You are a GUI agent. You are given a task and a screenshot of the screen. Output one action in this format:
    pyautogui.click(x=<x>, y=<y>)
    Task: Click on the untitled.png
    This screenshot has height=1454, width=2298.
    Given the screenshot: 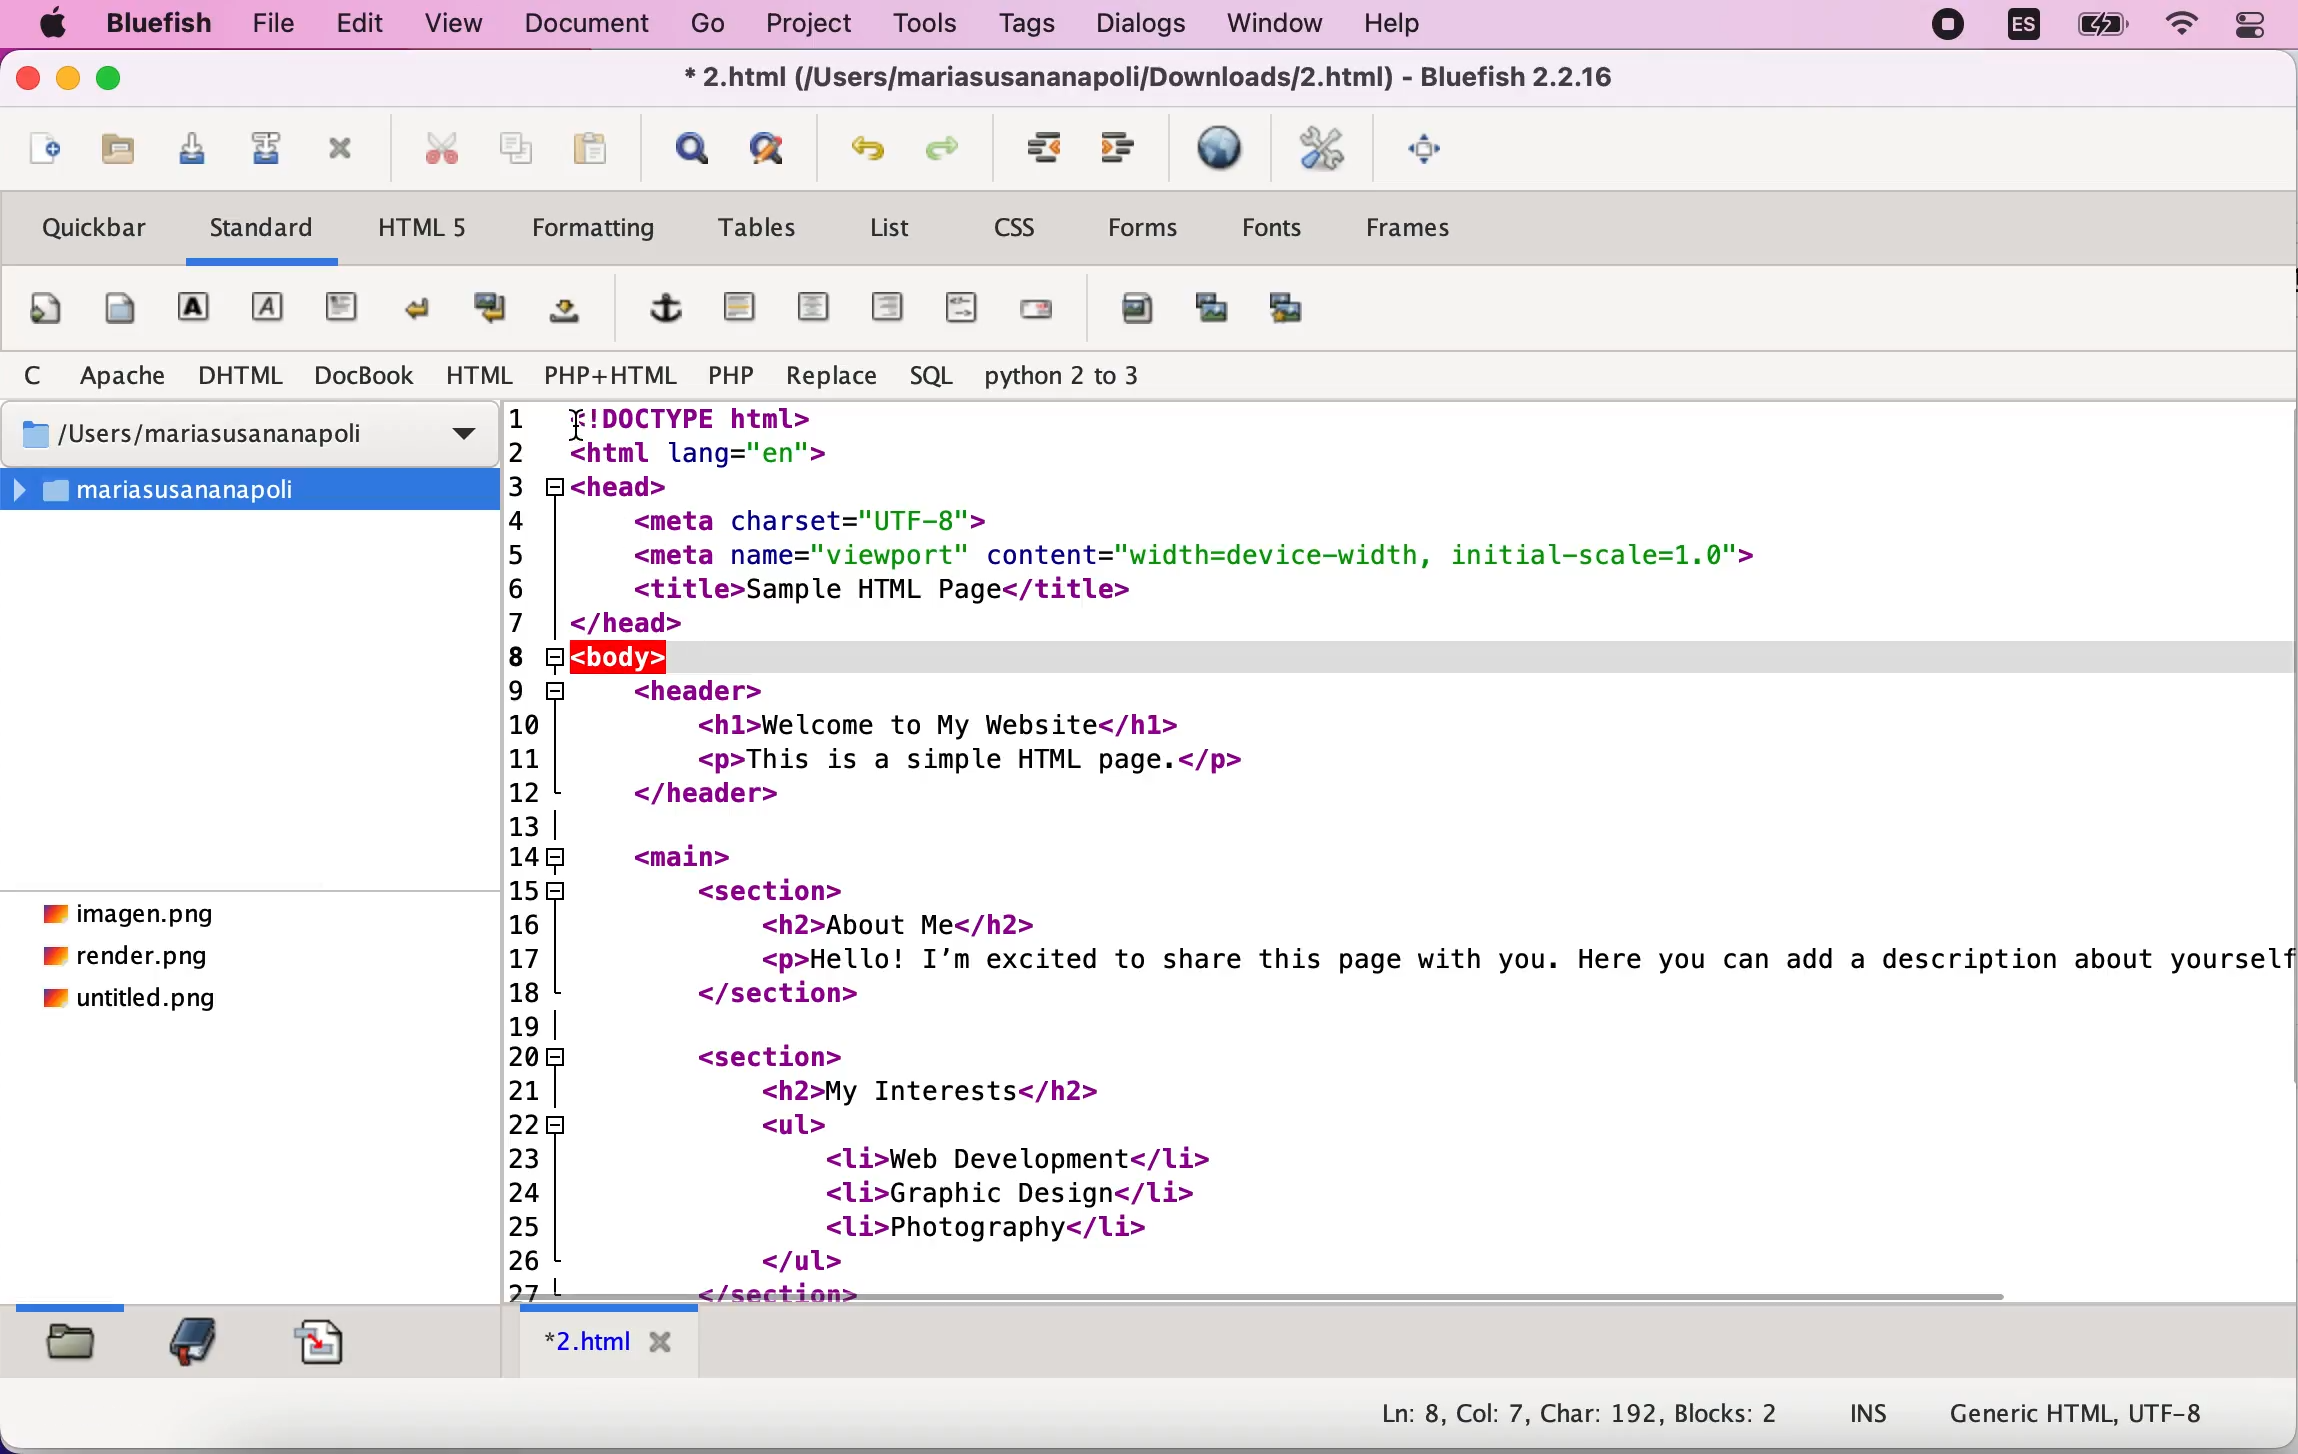 What is the action you would take?
    pyautogui.click(x=134, y=1004)
    